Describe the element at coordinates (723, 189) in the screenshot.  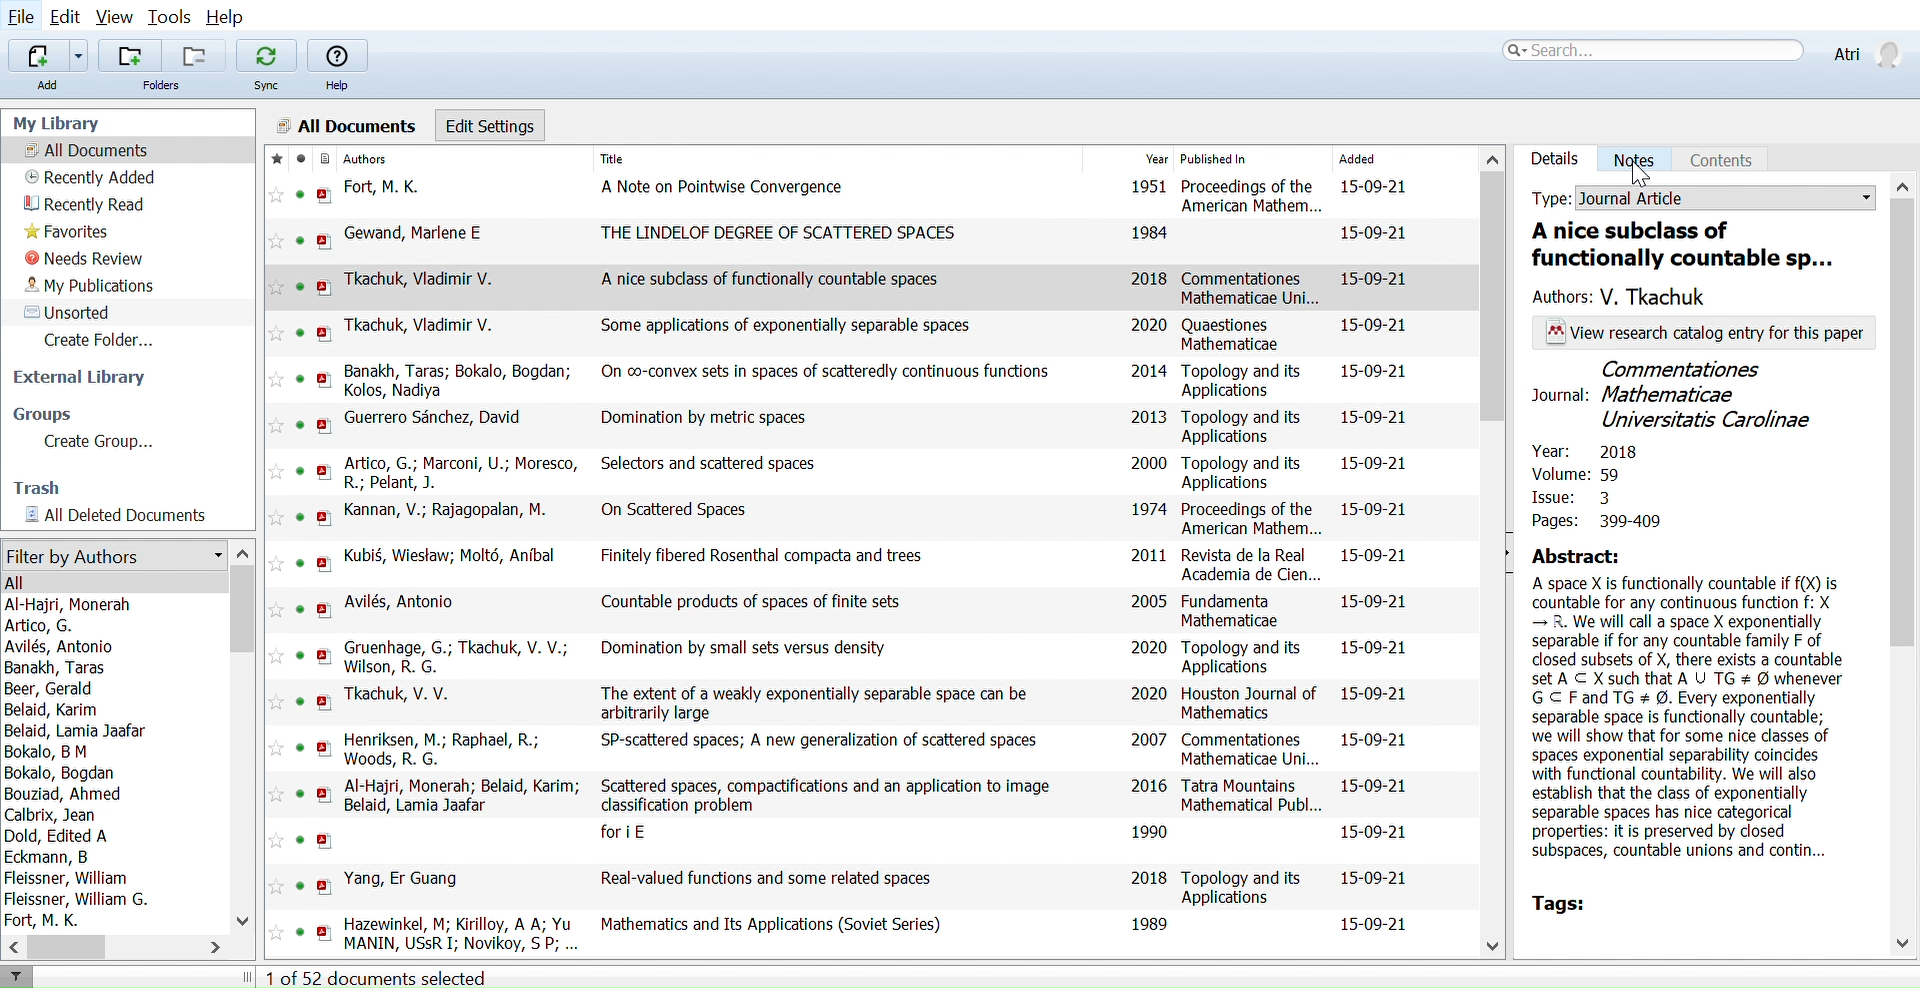
I see `A Note on Pointwise Convergence` at that location.